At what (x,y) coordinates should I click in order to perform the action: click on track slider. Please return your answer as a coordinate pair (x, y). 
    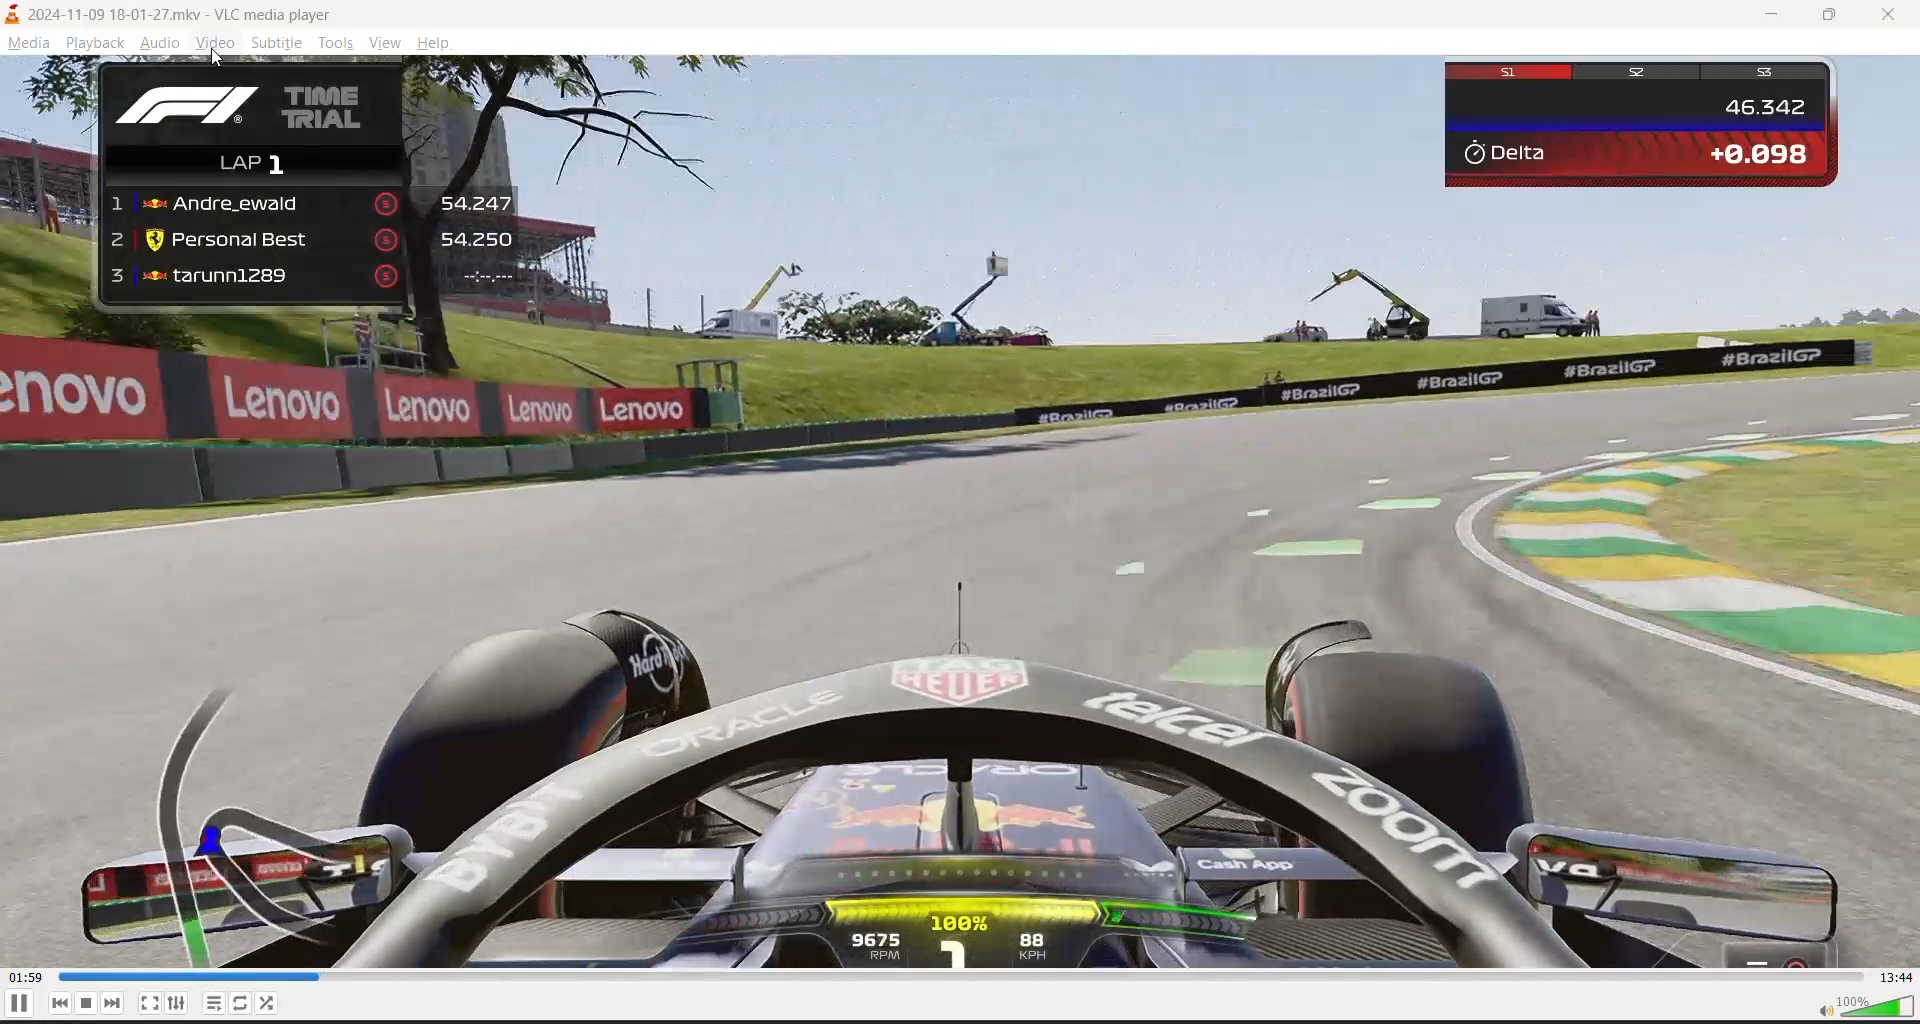
    Looking at the image, I should click on (953, 977).